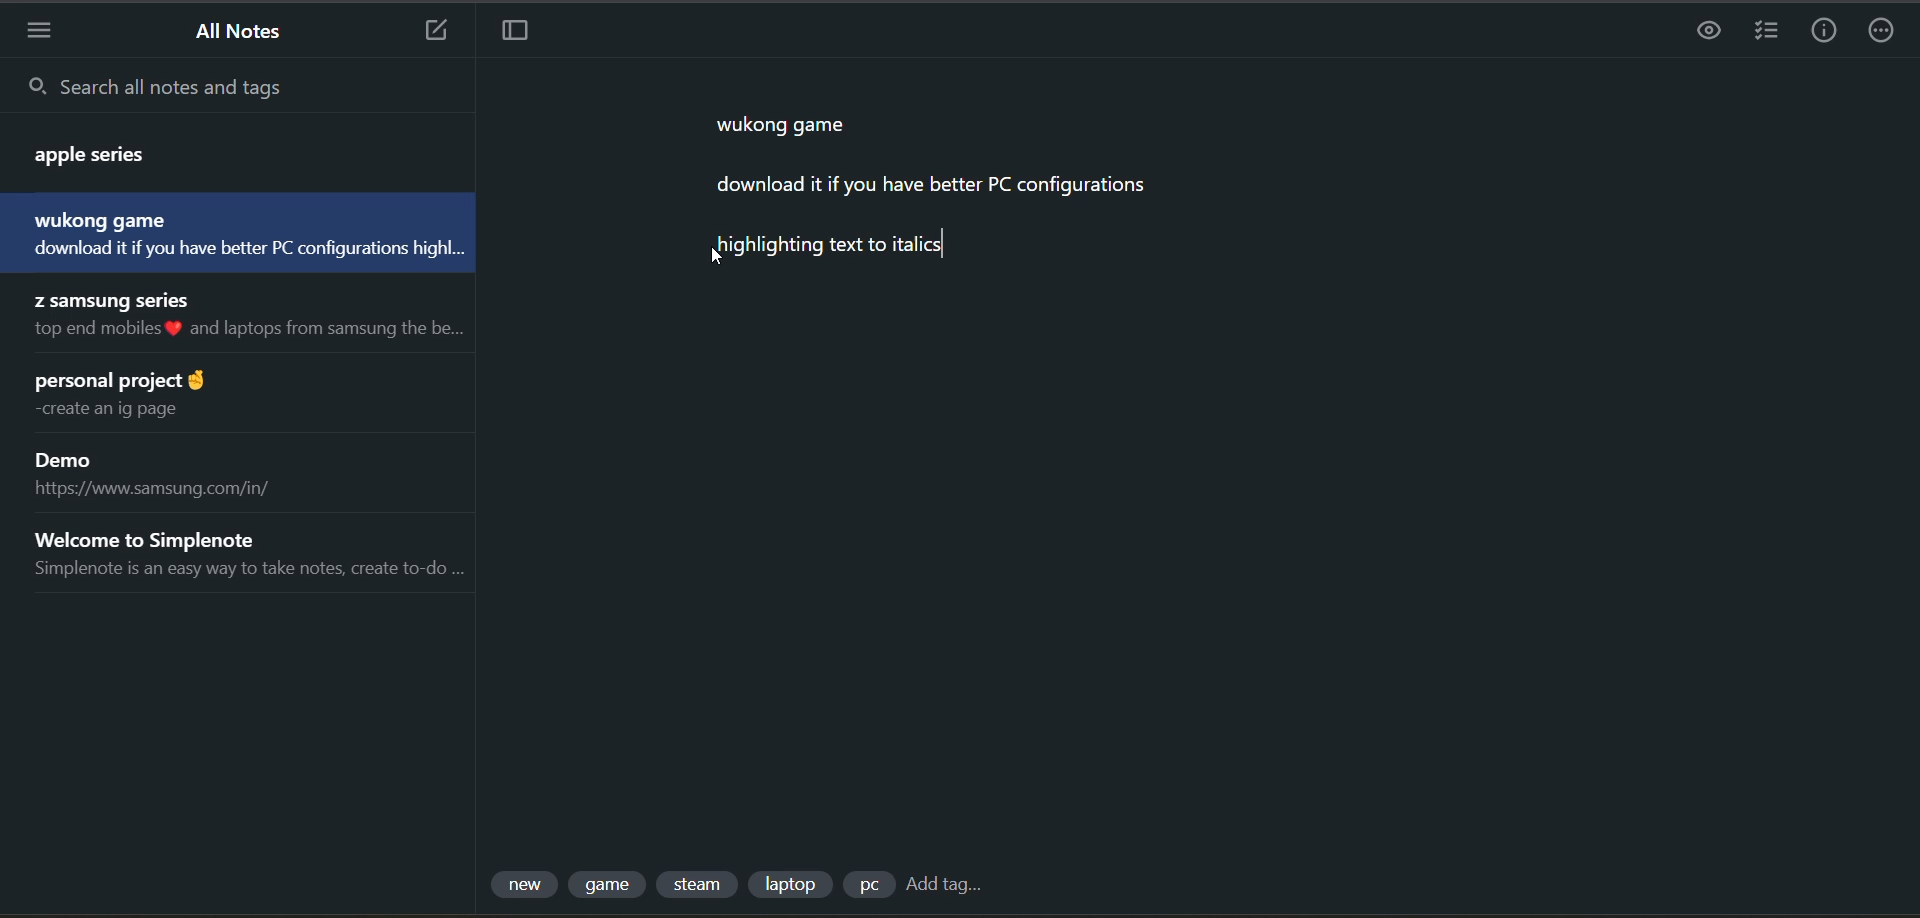  I want to click on actions, so click(1887, 33).